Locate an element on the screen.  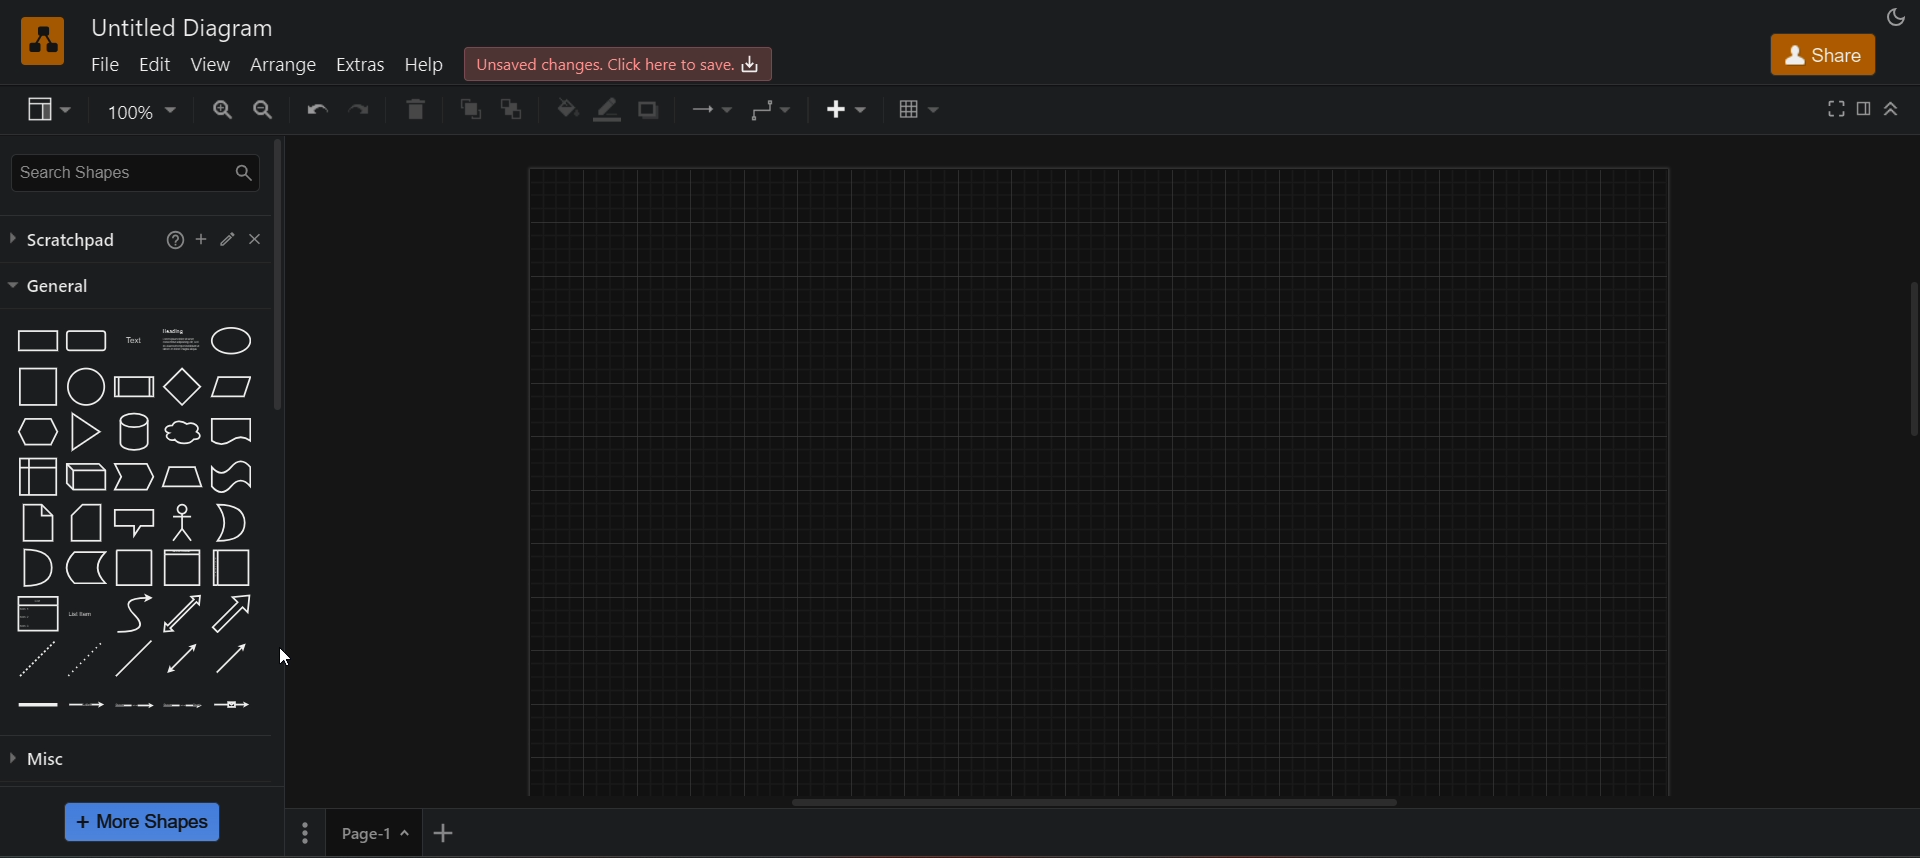
fullscreen is located at coordinates (1836, 109).